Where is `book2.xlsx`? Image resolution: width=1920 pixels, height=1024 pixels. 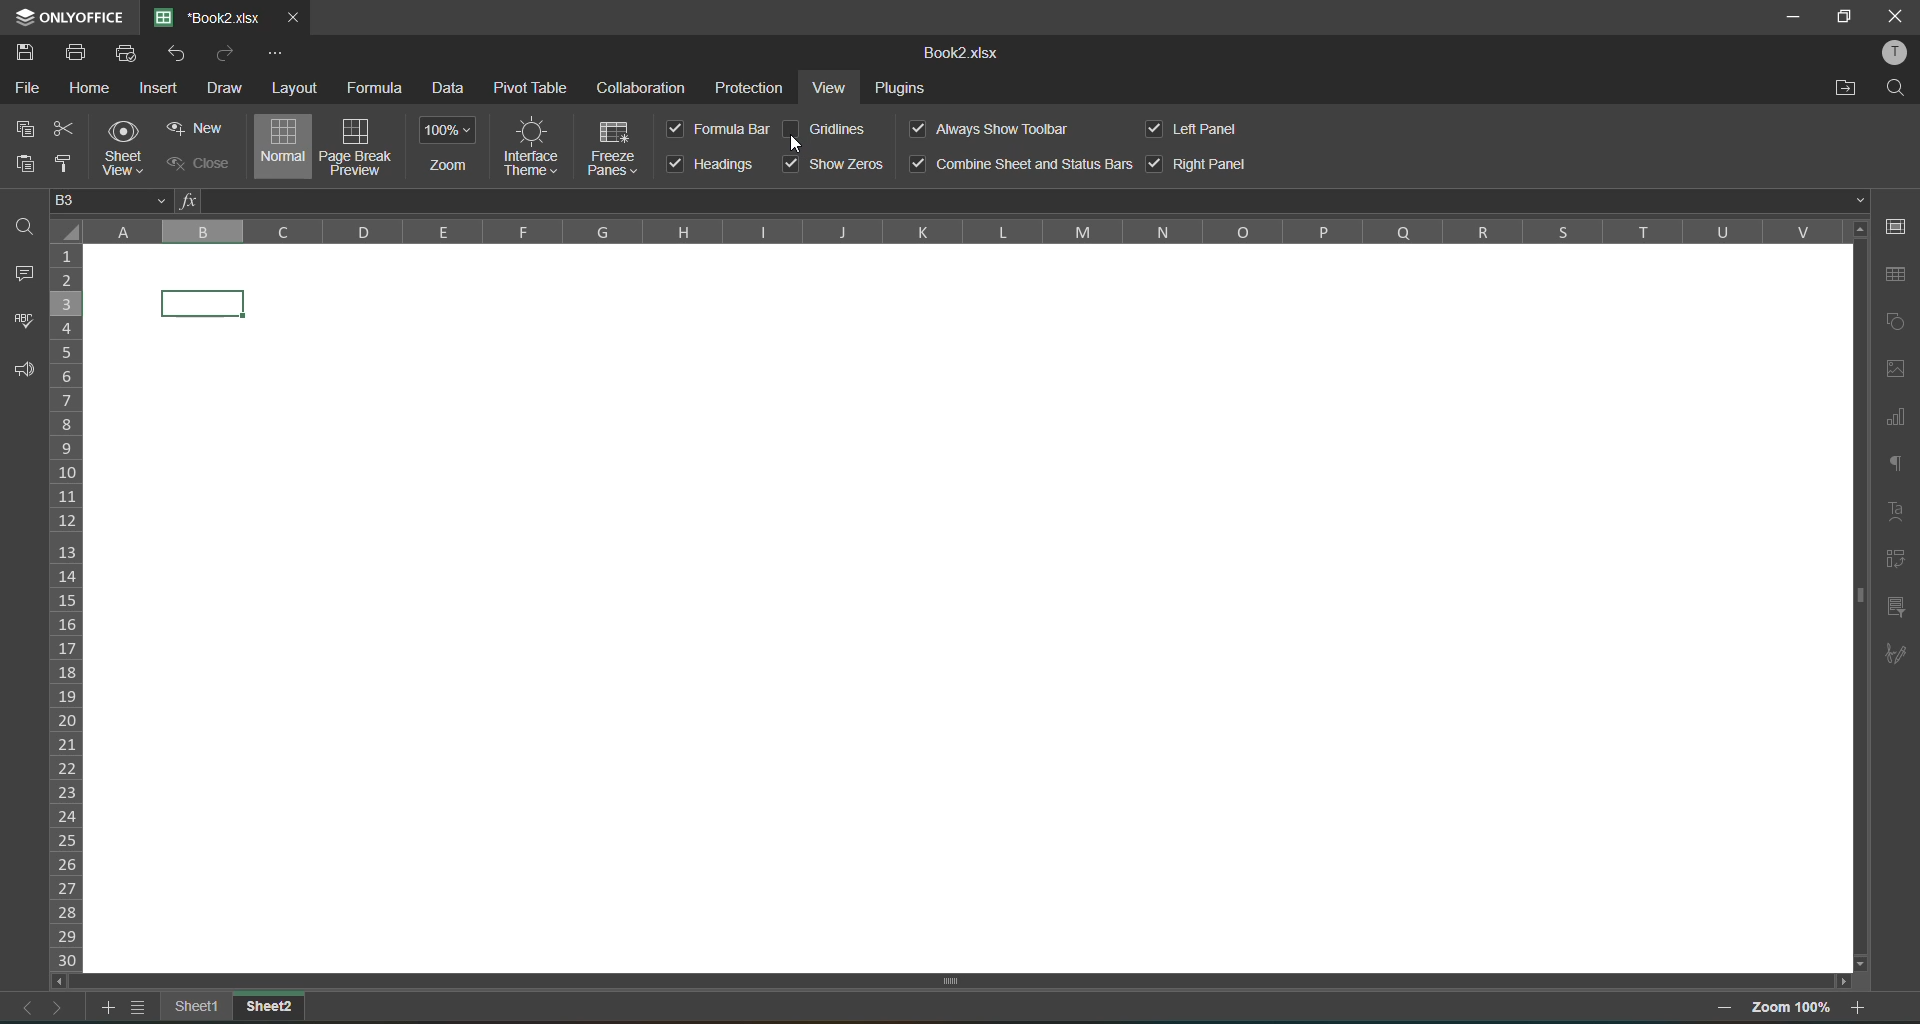 book2.xlsx is located at coordinates (210, 16).